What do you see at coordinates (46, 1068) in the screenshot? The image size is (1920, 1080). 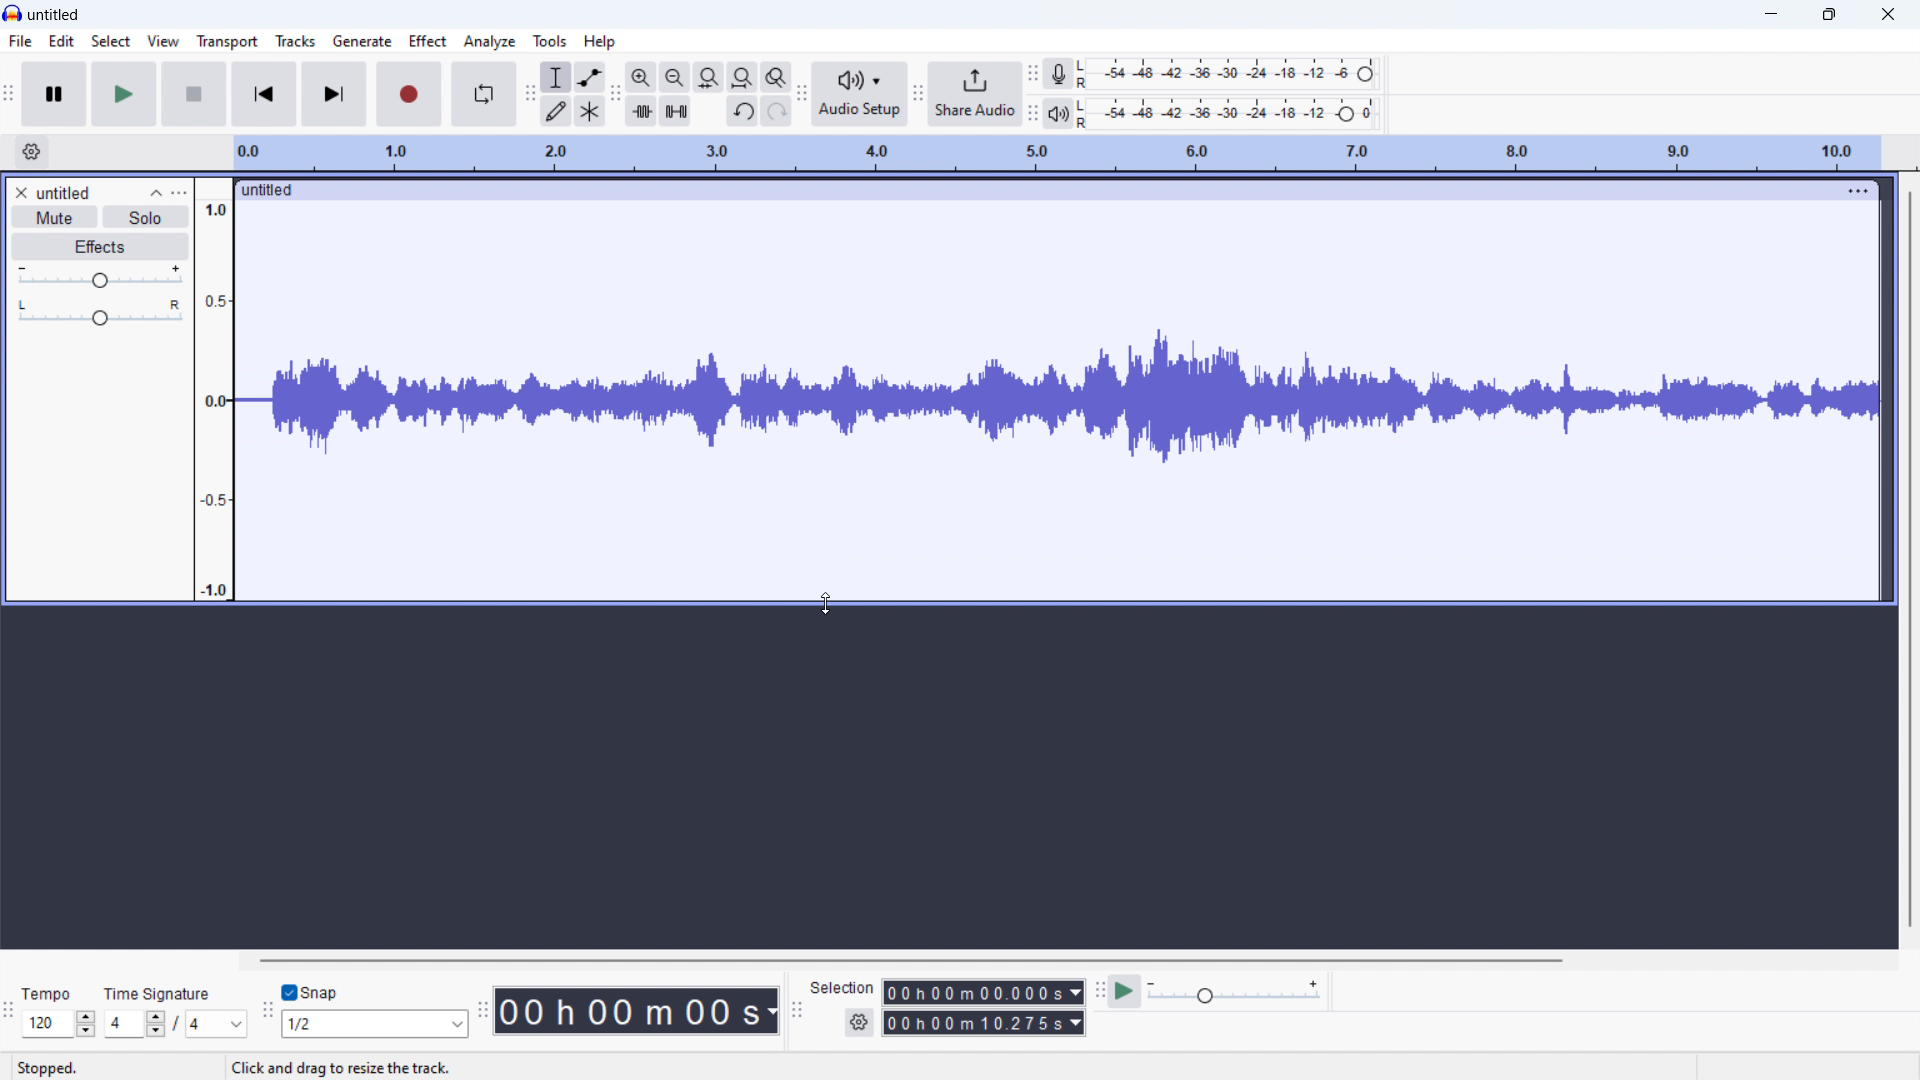 I see `Stopped` at bounding box center [46, 1068].